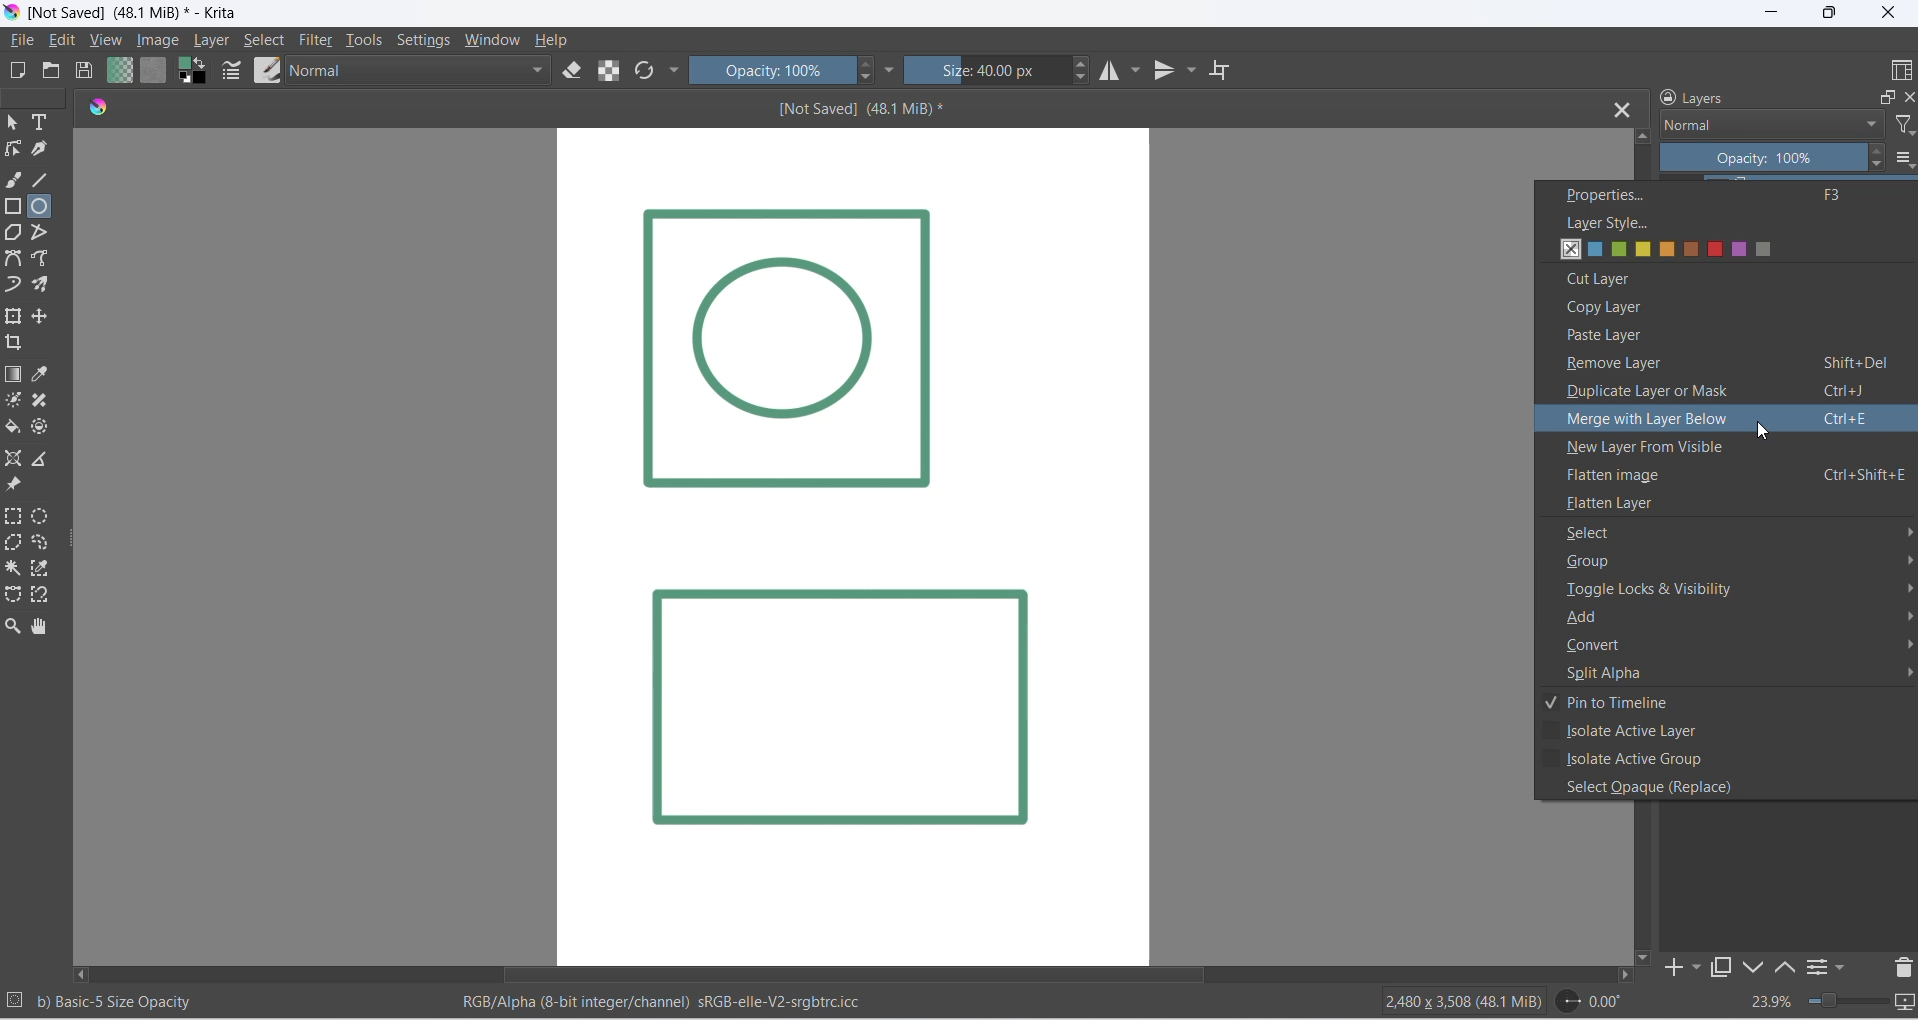  Describe the element at coordinates (47, 400) in the screenshot. I see `patch tool` at that location.